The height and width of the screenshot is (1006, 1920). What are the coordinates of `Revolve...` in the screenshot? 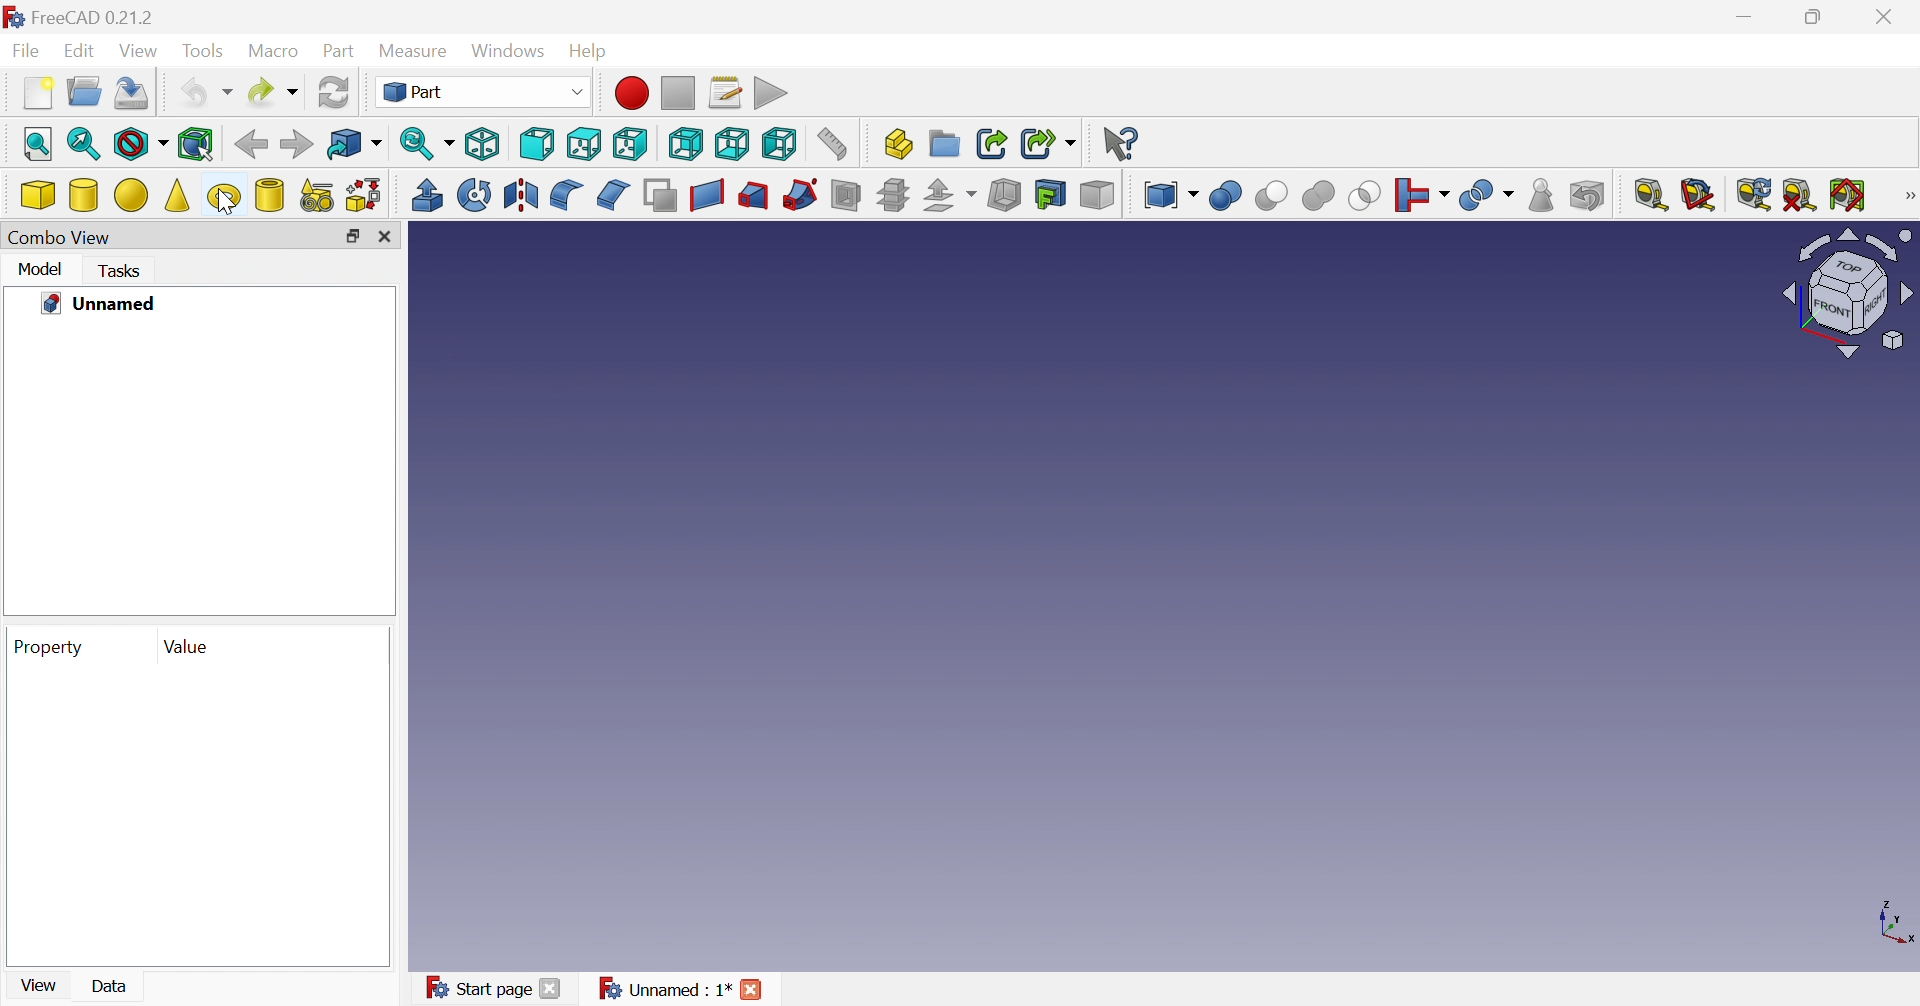 It's located at (473, 195).